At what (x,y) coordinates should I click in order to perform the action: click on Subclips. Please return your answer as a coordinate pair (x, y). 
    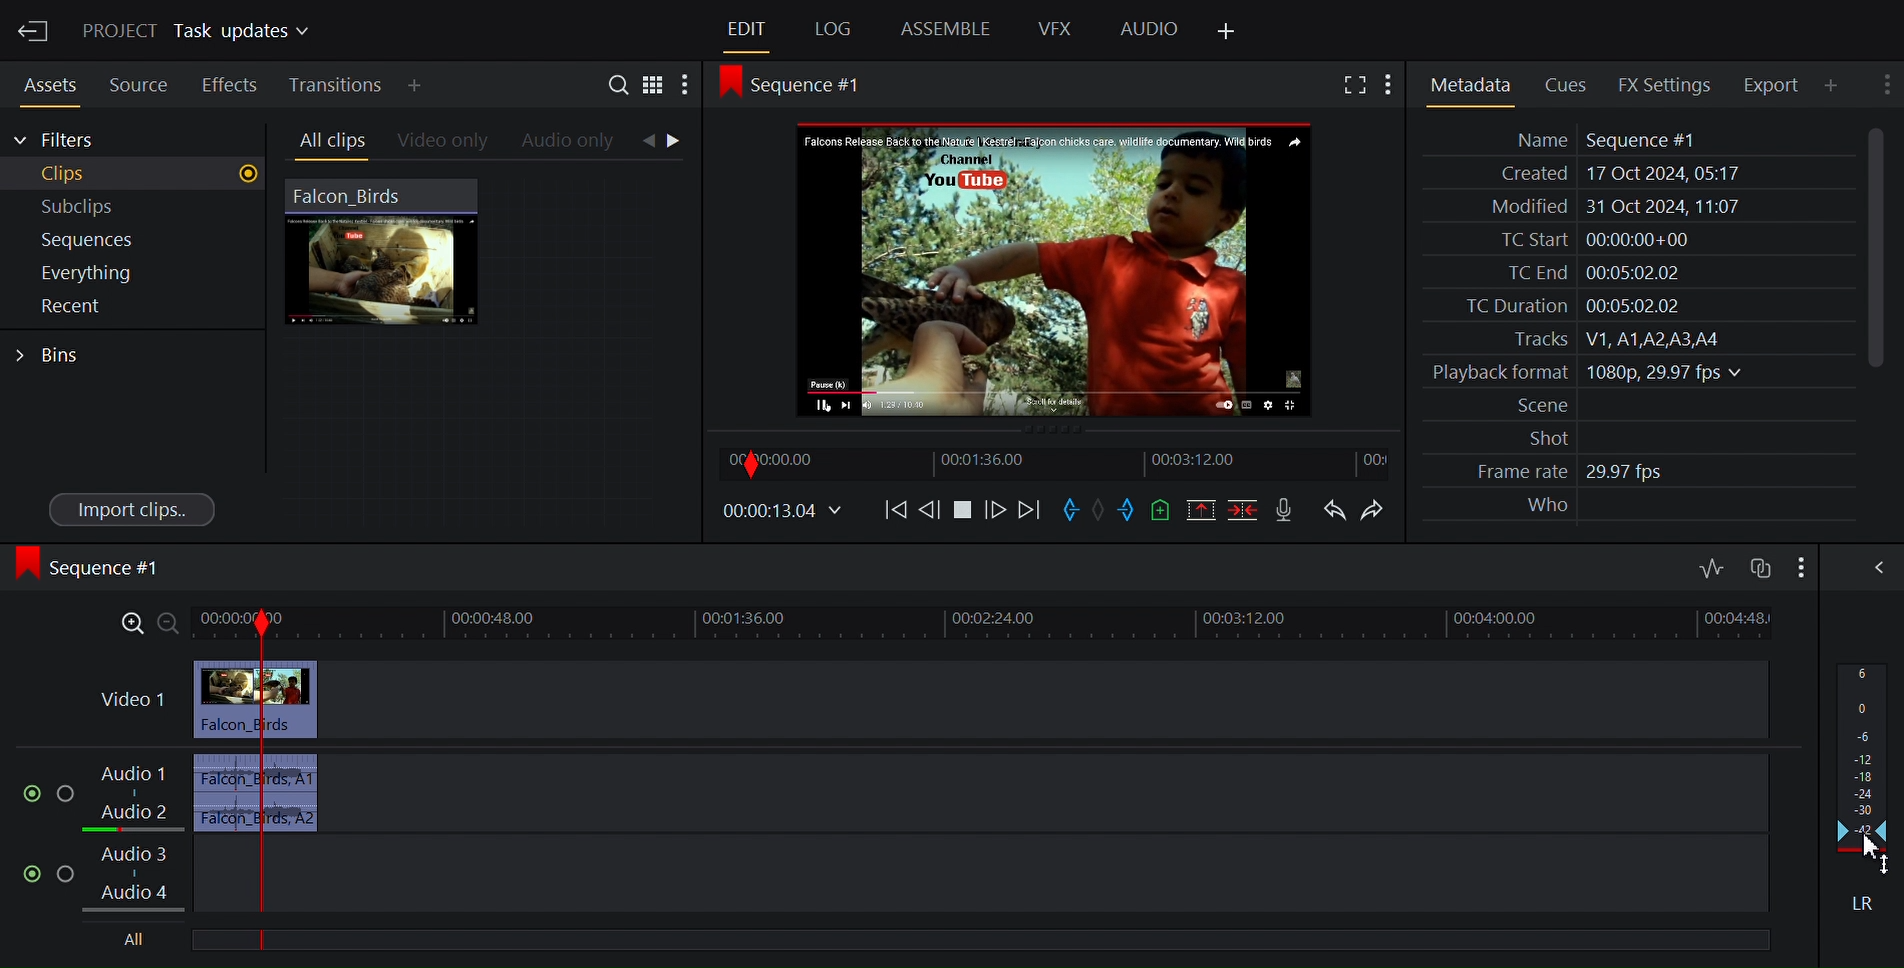
    Looking at the image, I should click on (128, 205).